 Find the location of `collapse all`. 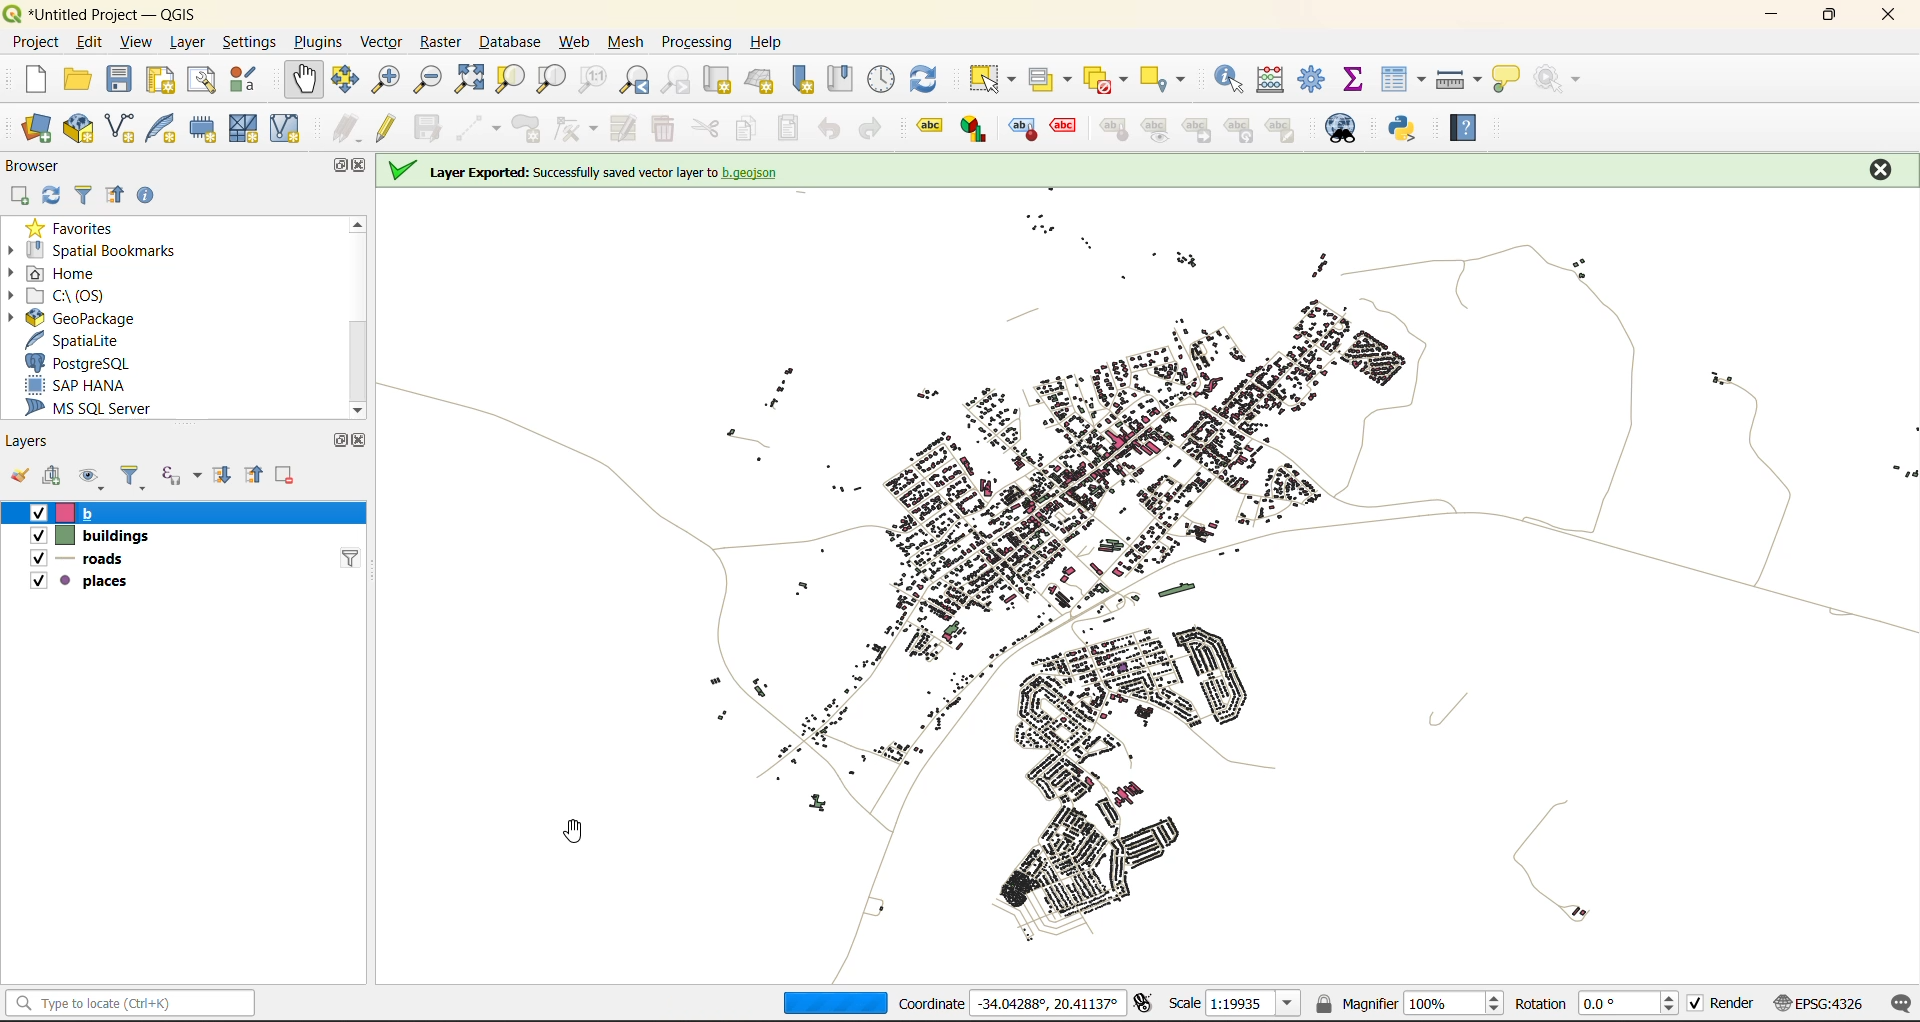

collapse all is located at coordinates (258, 475).